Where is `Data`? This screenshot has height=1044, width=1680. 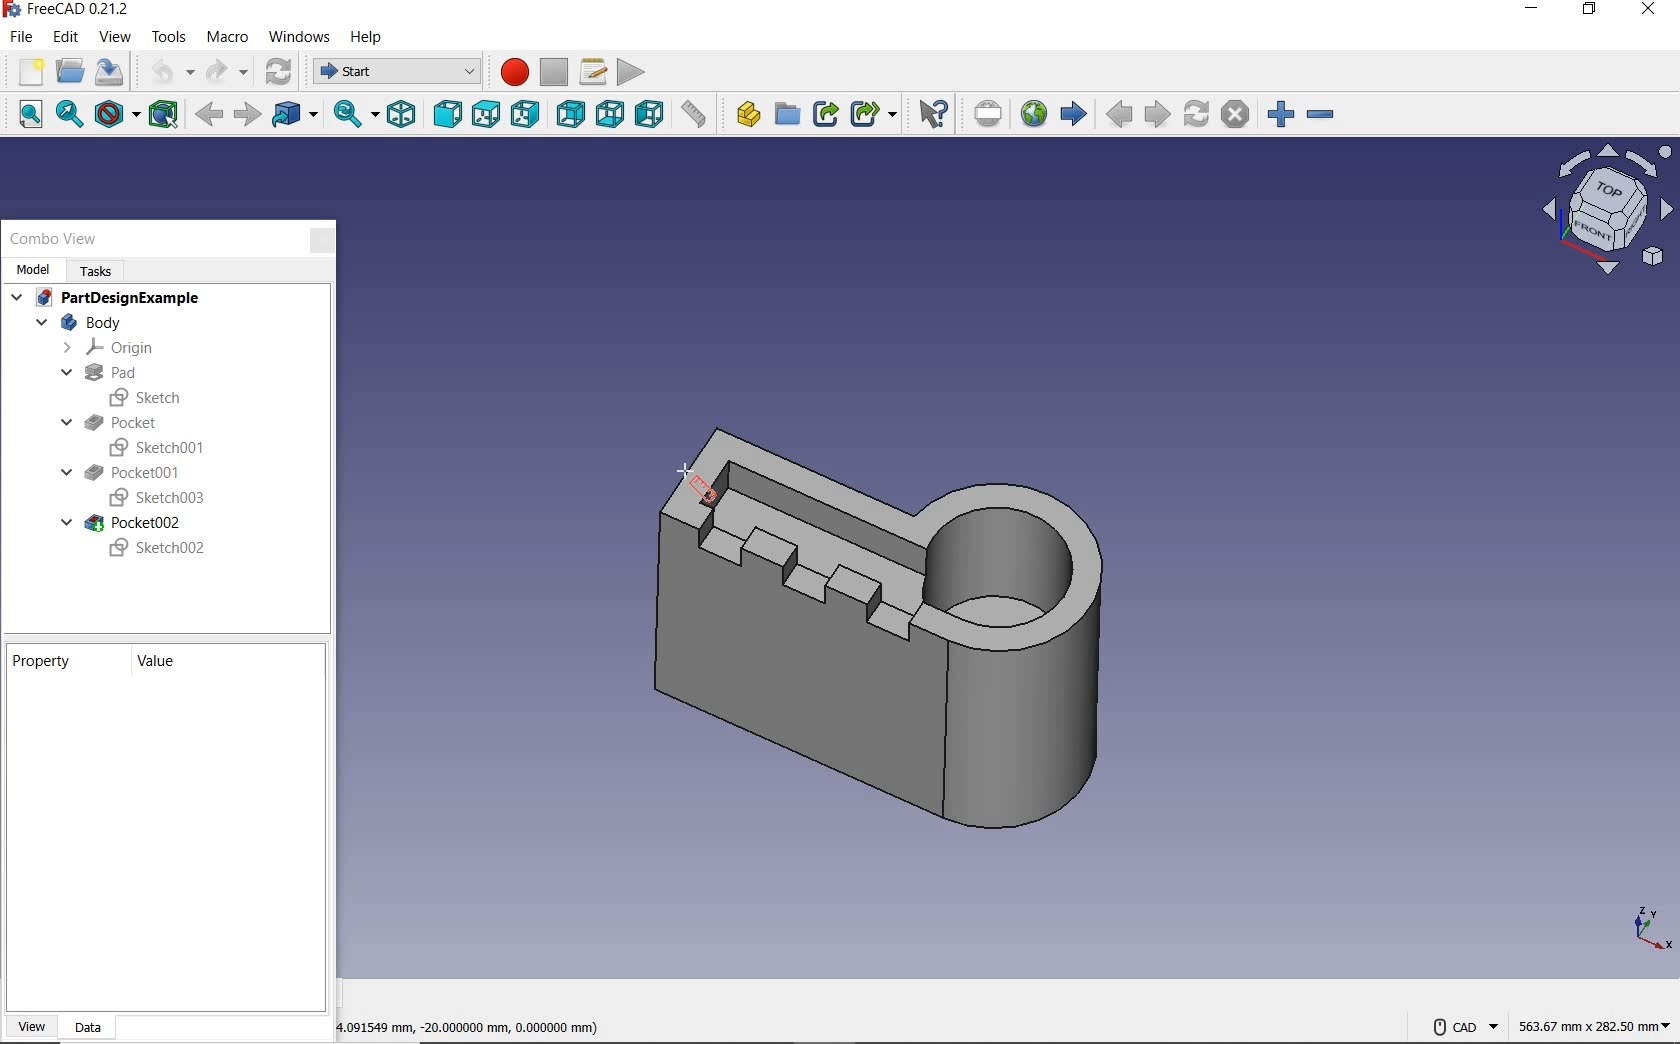
Data is located at coordinates (97, 1028).